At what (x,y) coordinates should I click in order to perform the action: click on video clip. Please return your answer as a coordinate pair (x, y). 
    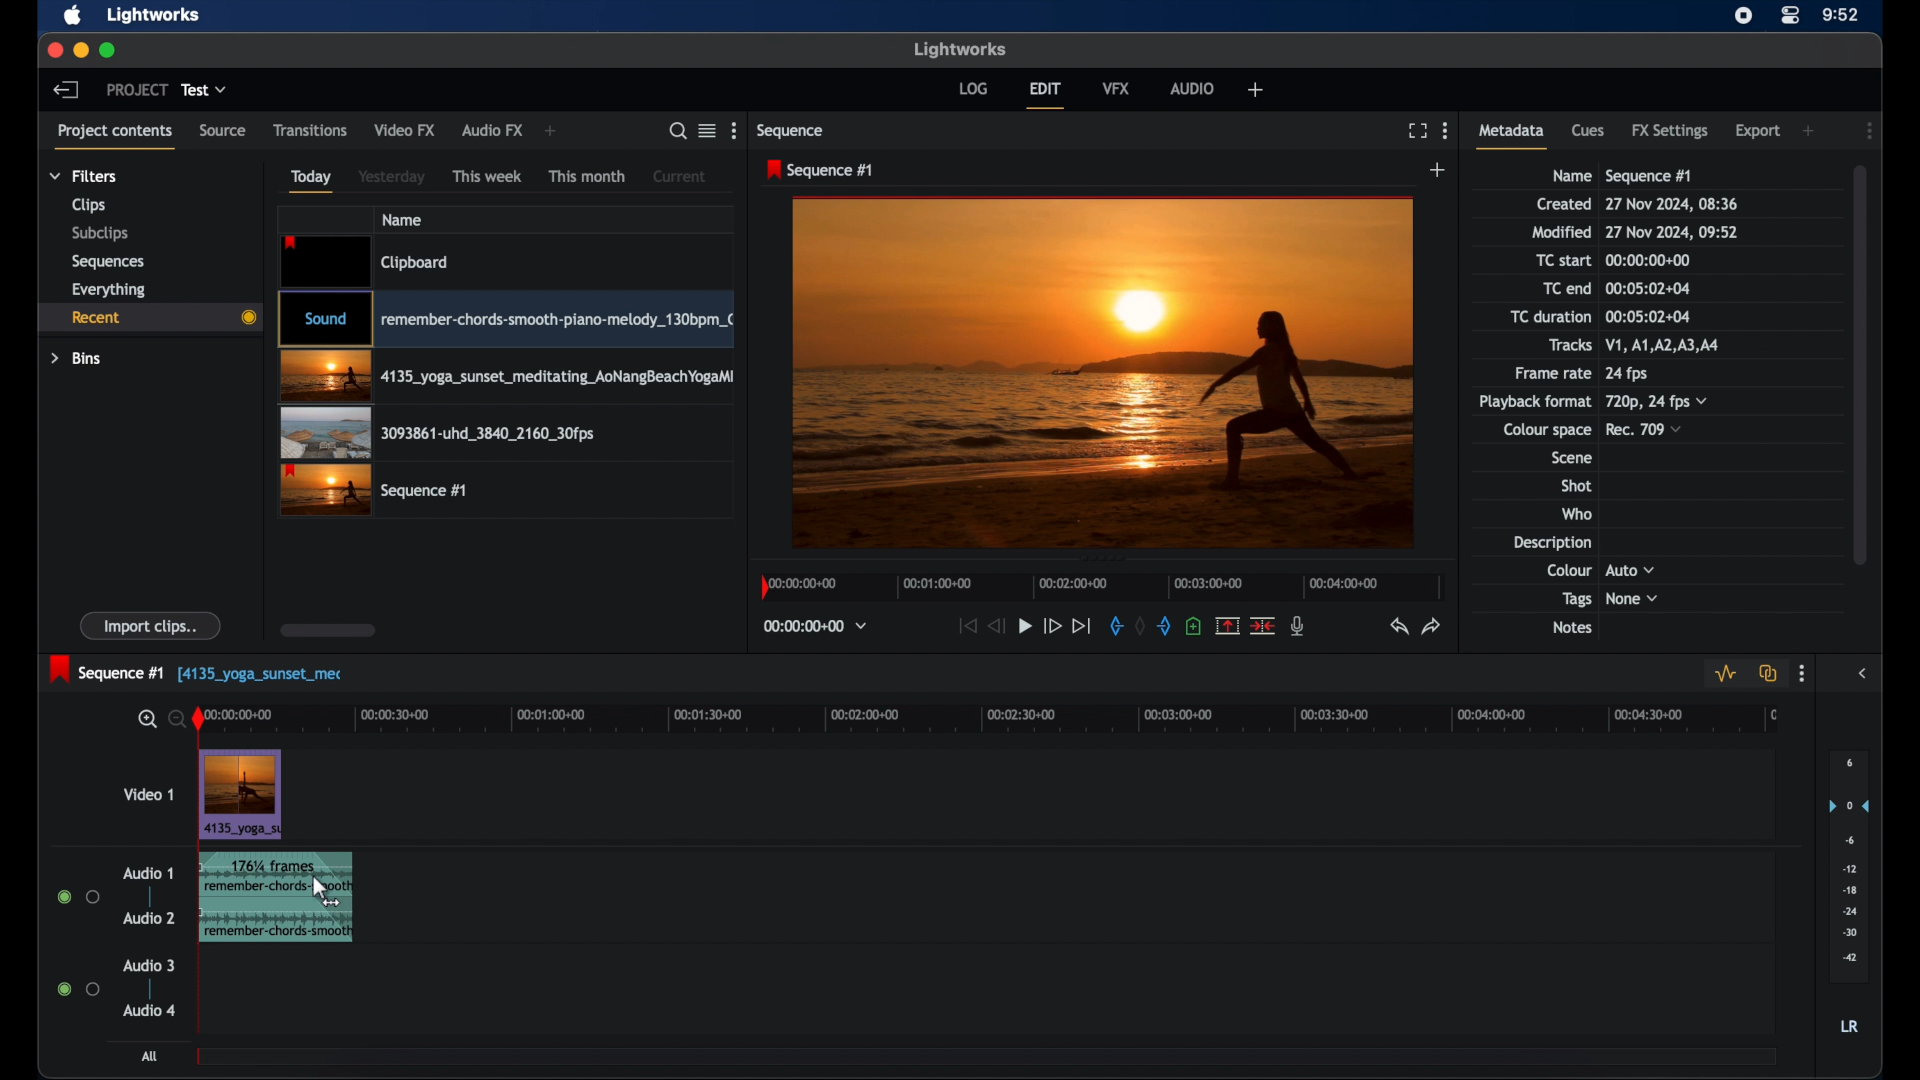
    Looking at the image, I should click on (373, 490).